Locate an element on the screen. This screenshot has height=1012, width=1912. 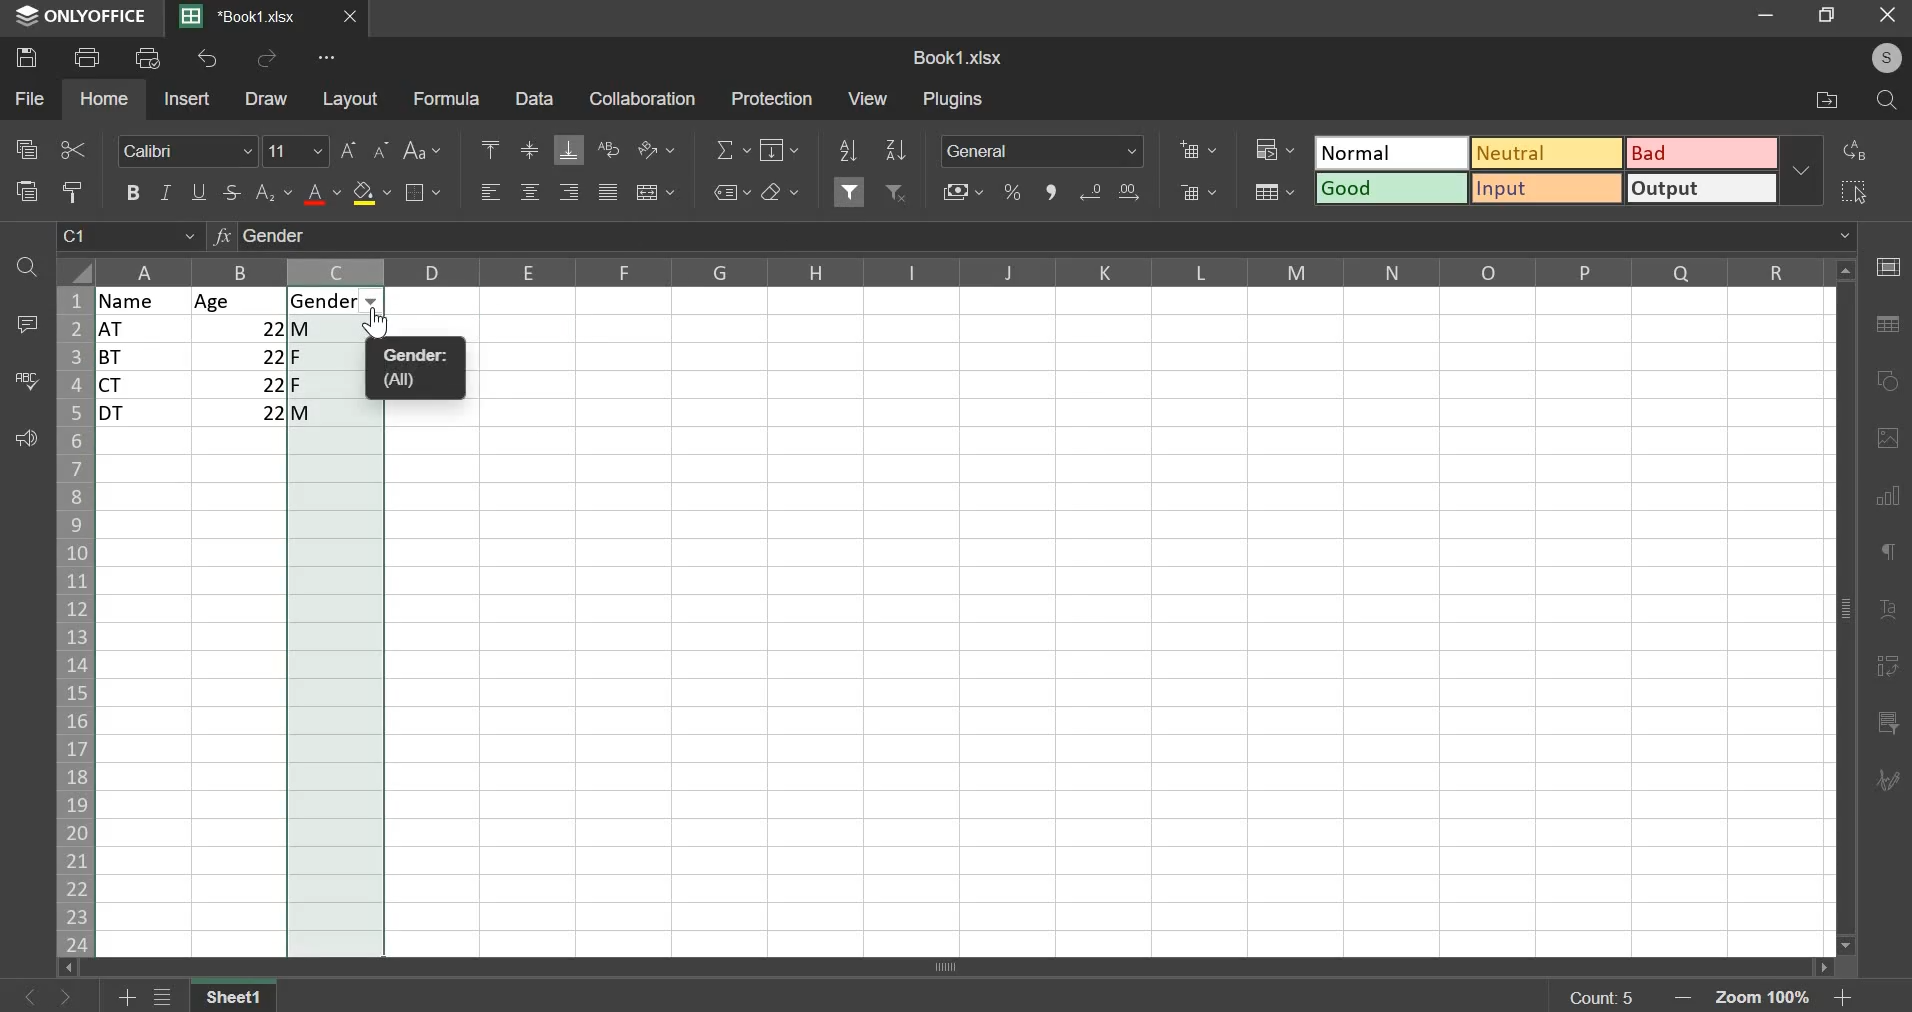
list of sheets is located at coordinates (168, 995).